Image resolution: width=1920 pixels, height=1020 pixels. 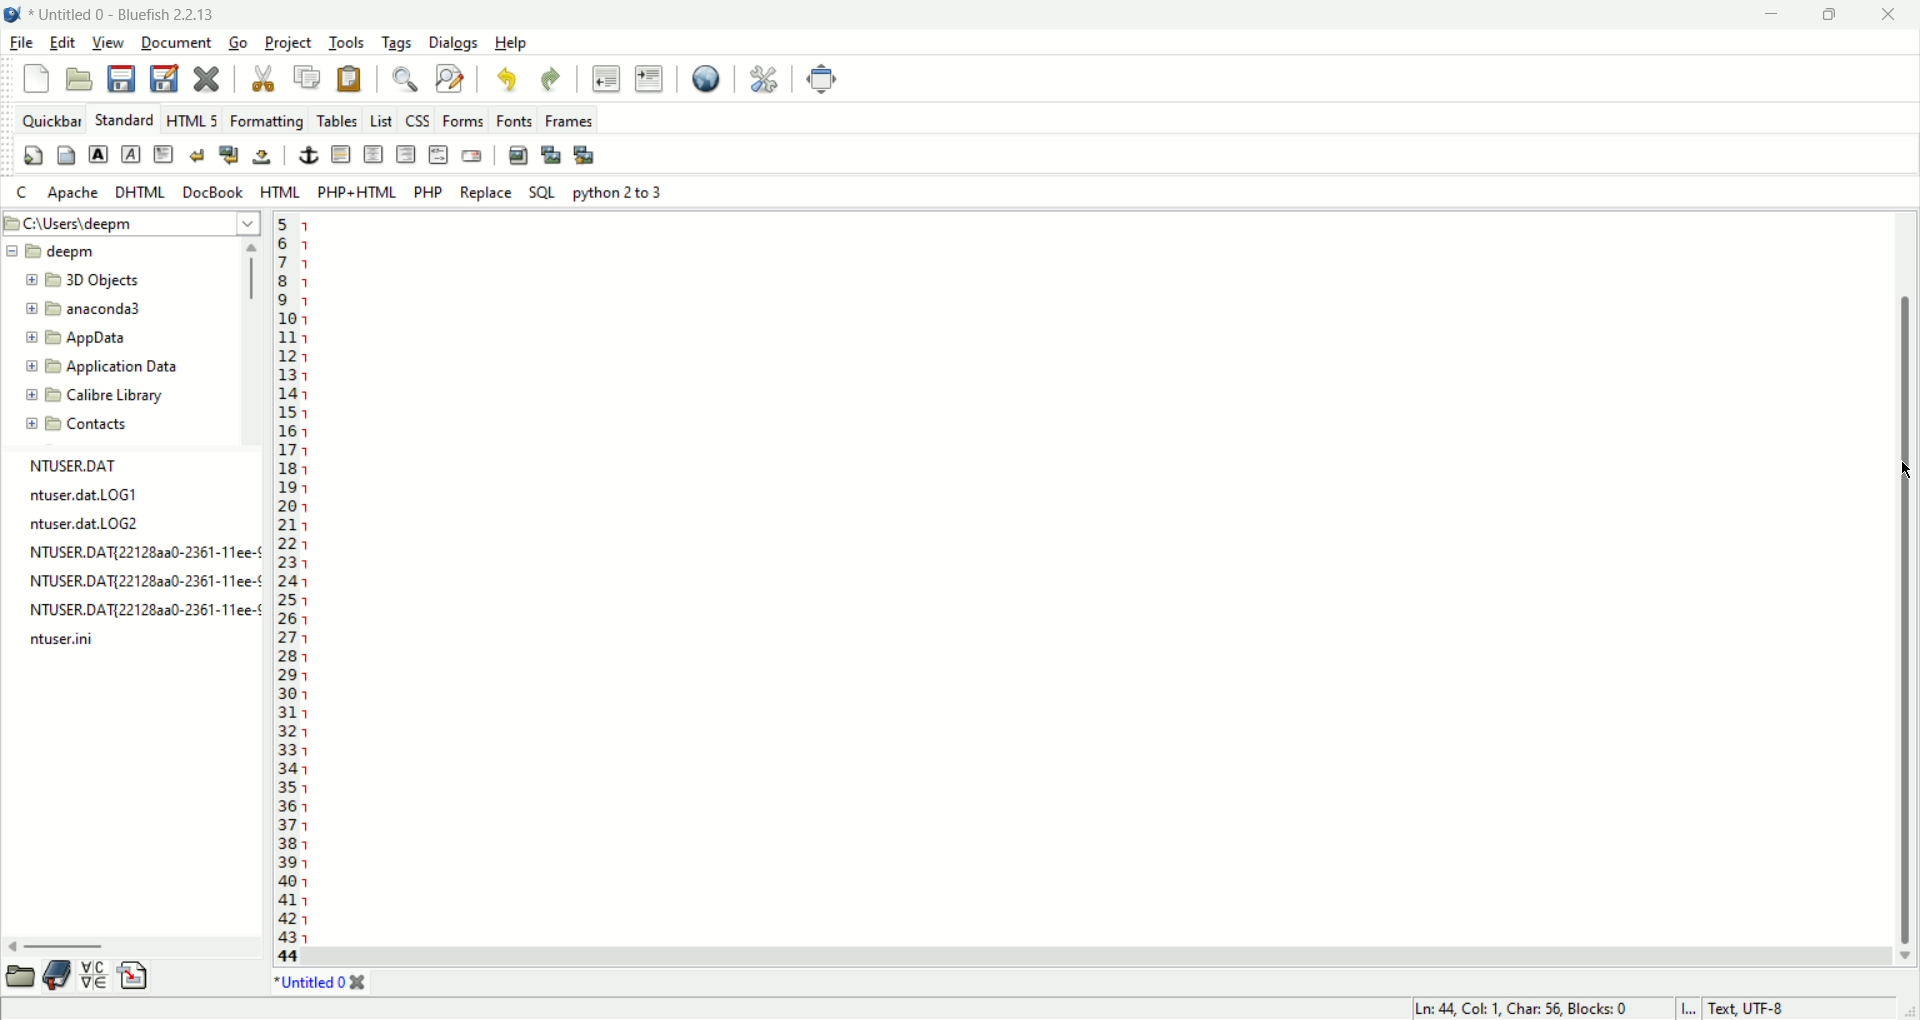 What do you see at coordinates (381, 120) in the screenshot?
I see `list` at bounding box center [381, 120].